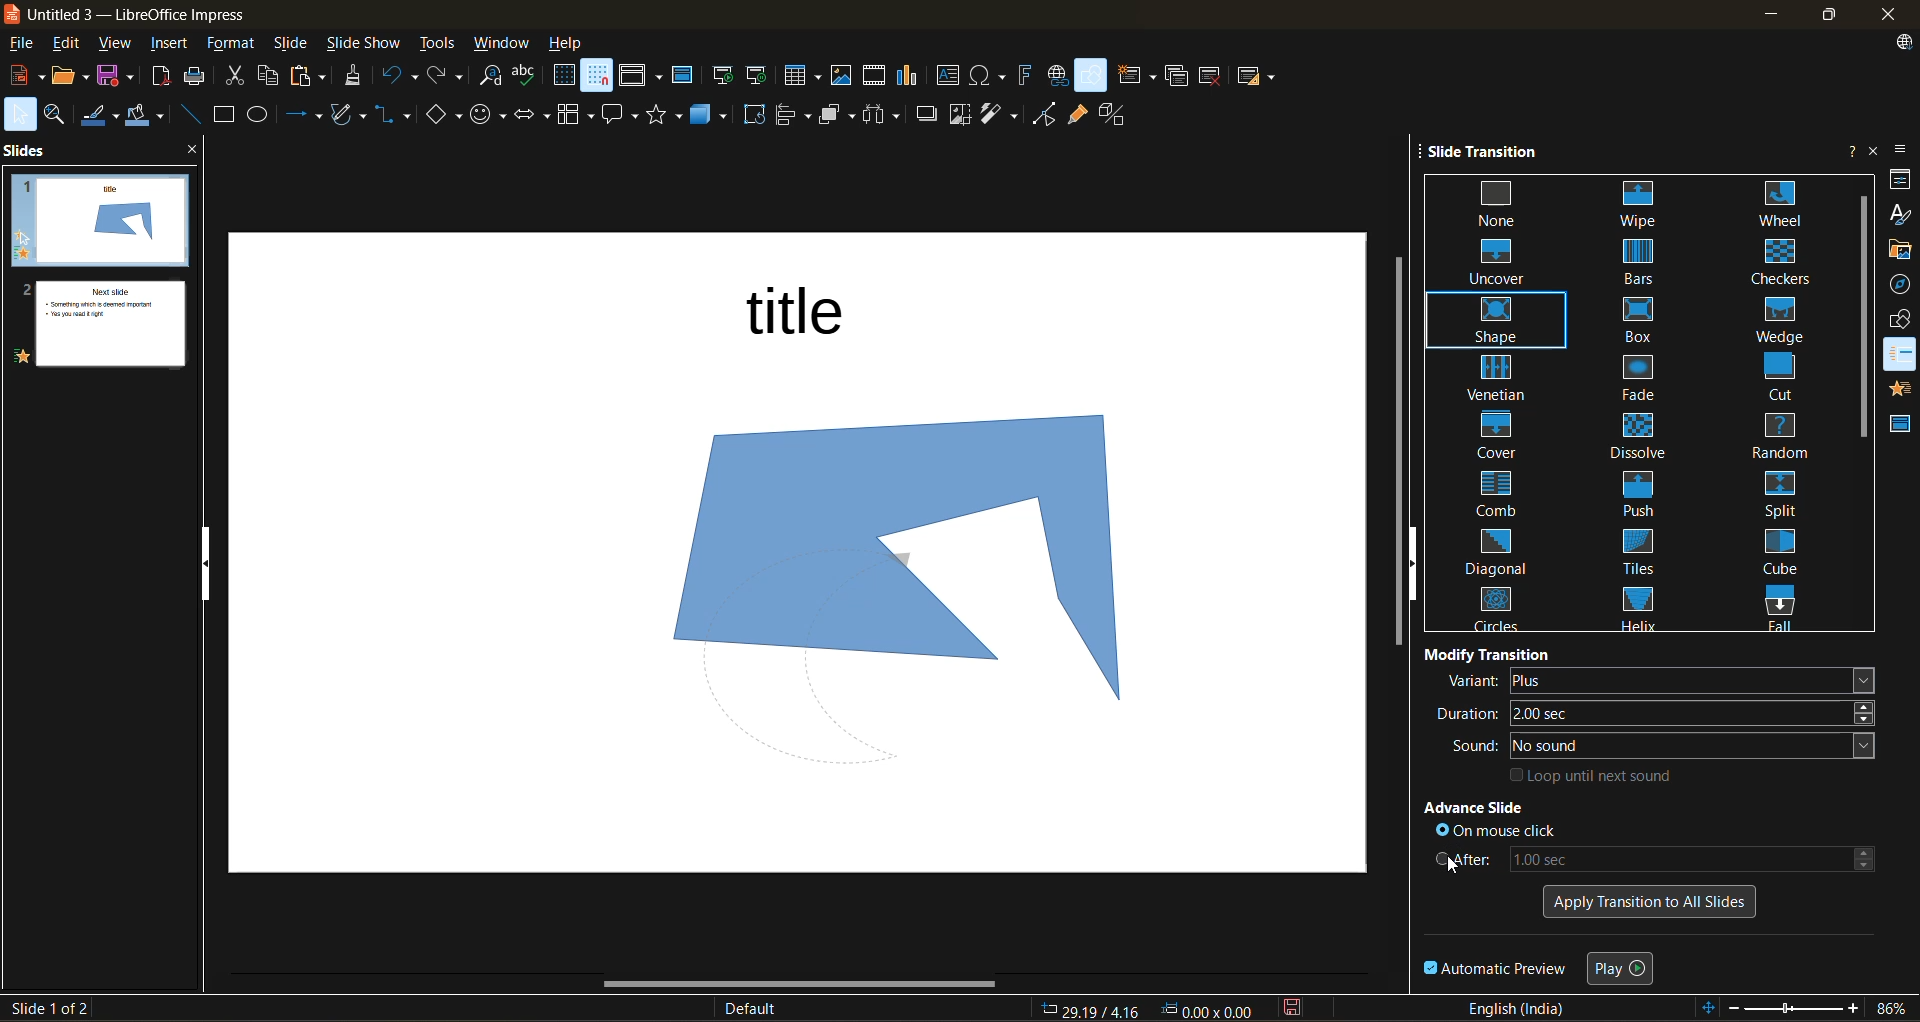 Image resolution: width=1920 pixels, height=1022 pixels. I want to click on spelling , so click(531, 74).